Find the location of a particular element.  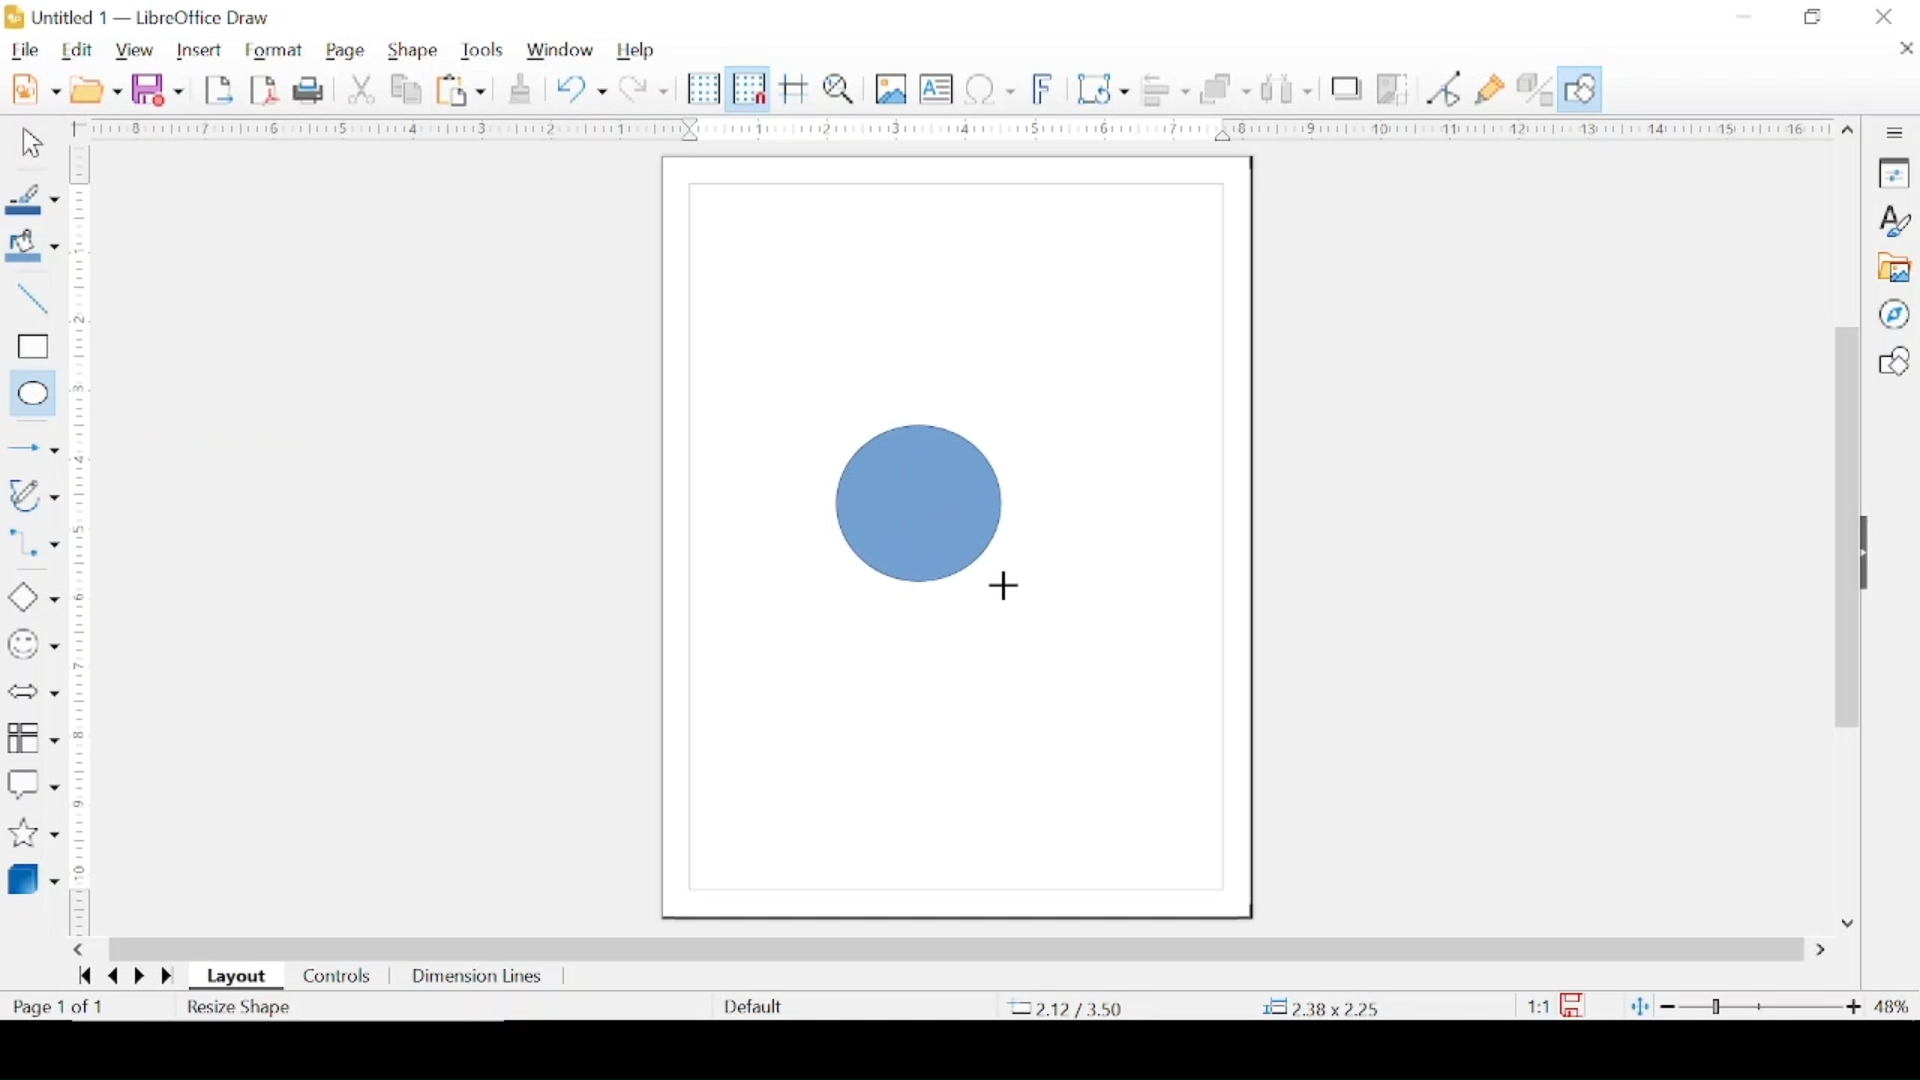

shapes is located at coordinates (1893, 361).